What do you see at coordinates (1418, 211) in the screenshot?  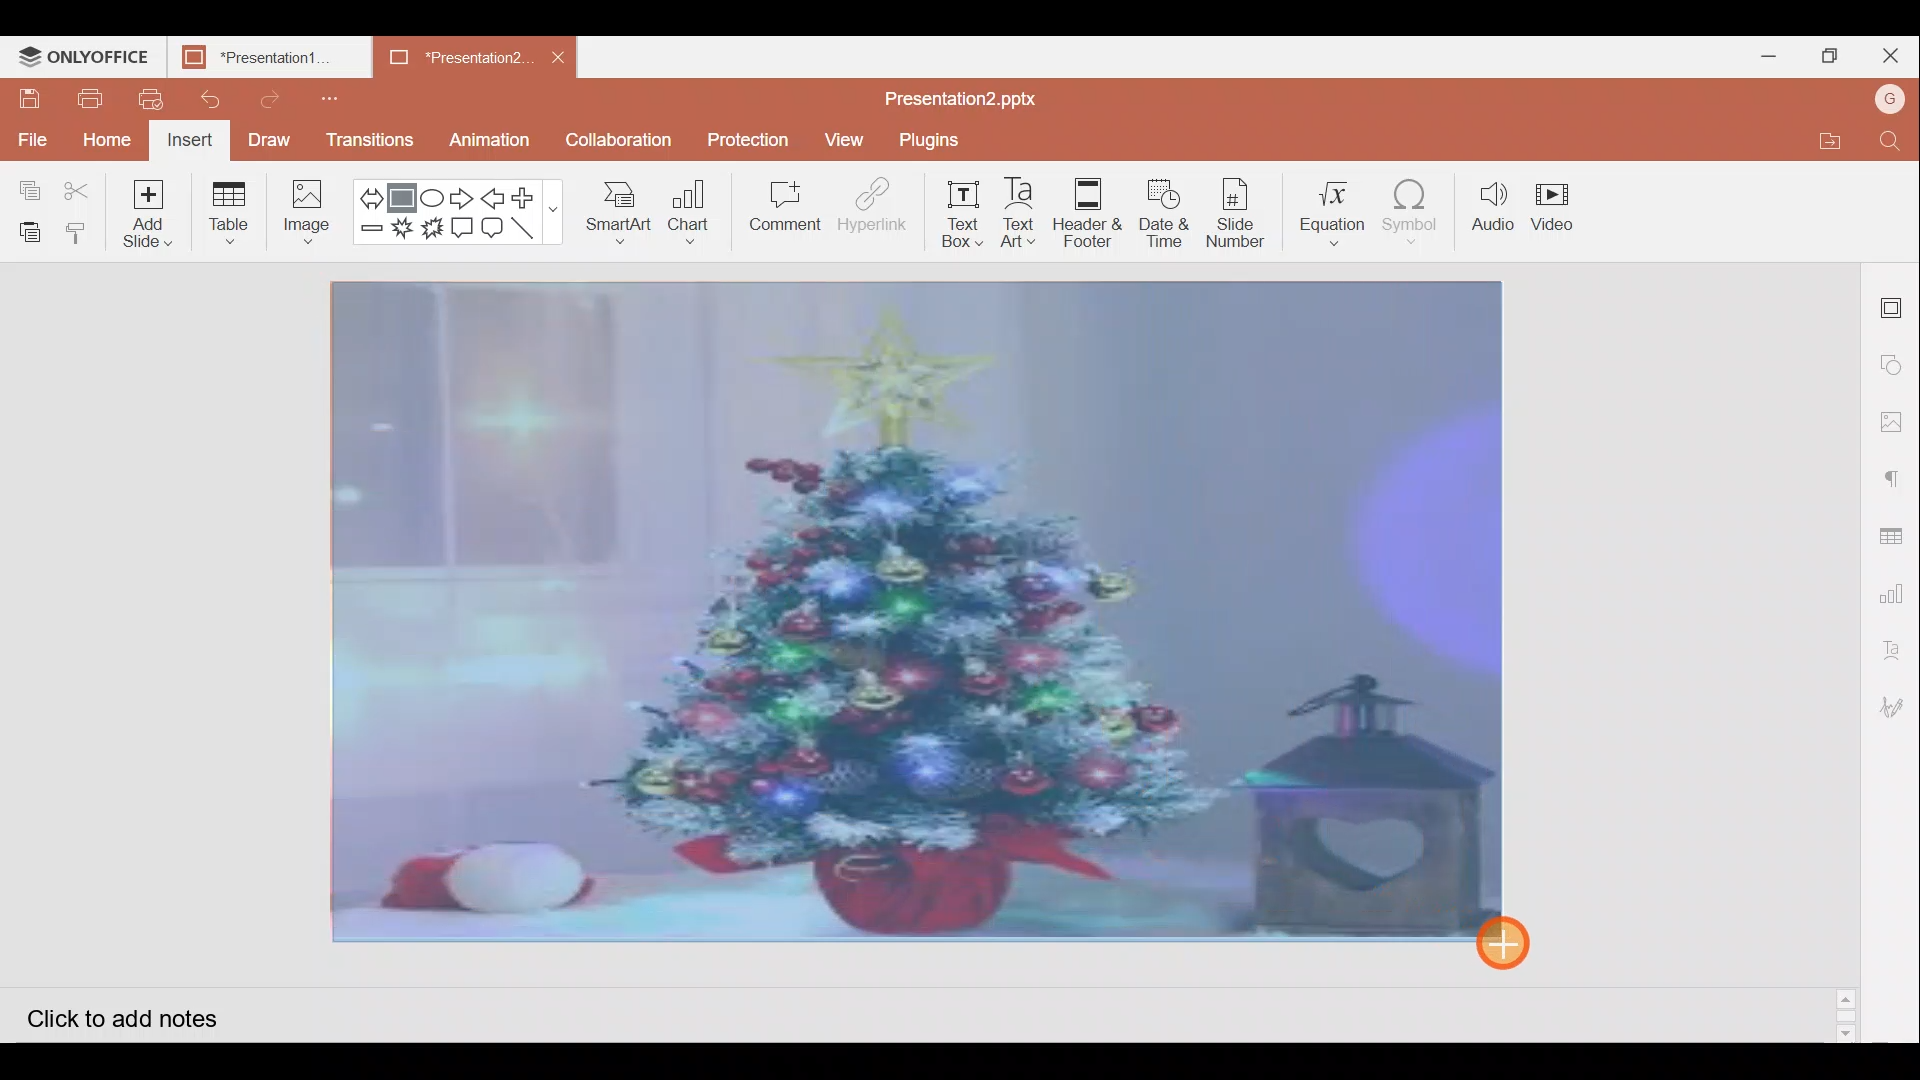 I see `Symbol` at bounding box center [1418, 211].